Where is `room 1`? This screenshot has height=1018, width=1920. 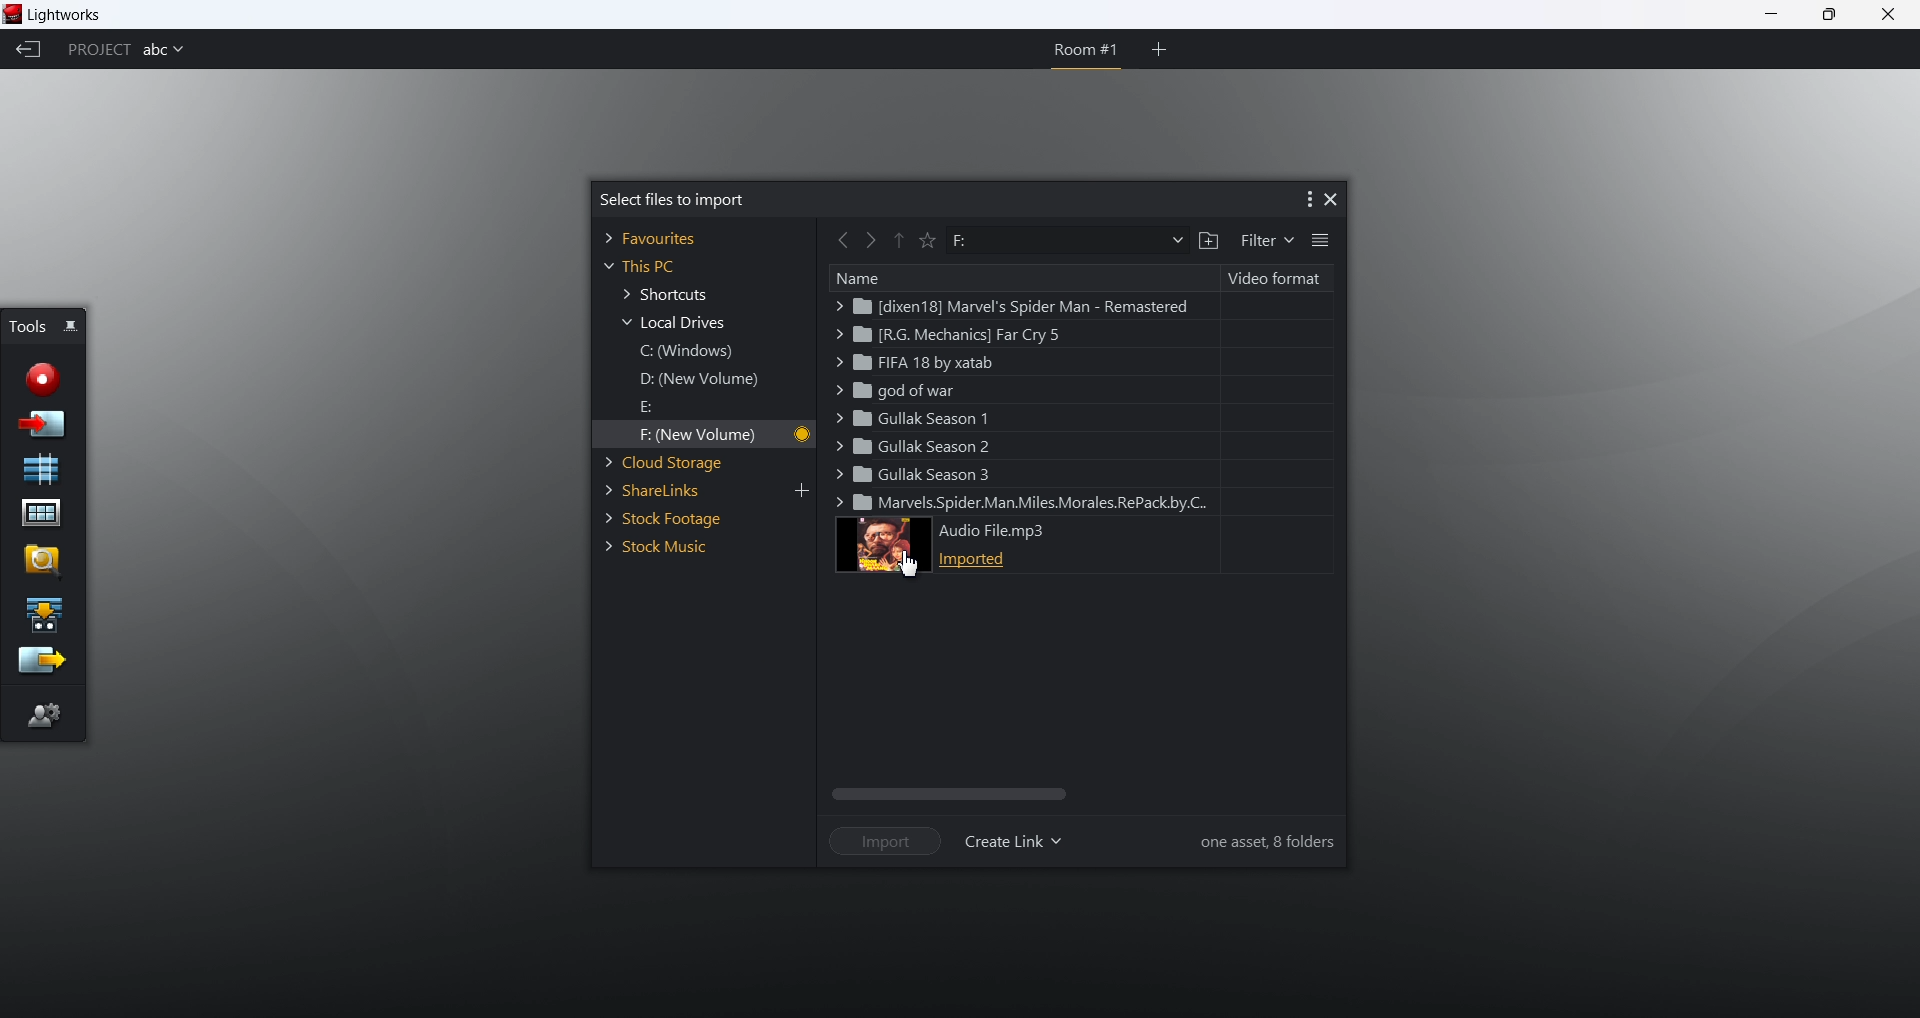 room 1 is located at coordinates (1081, 50).